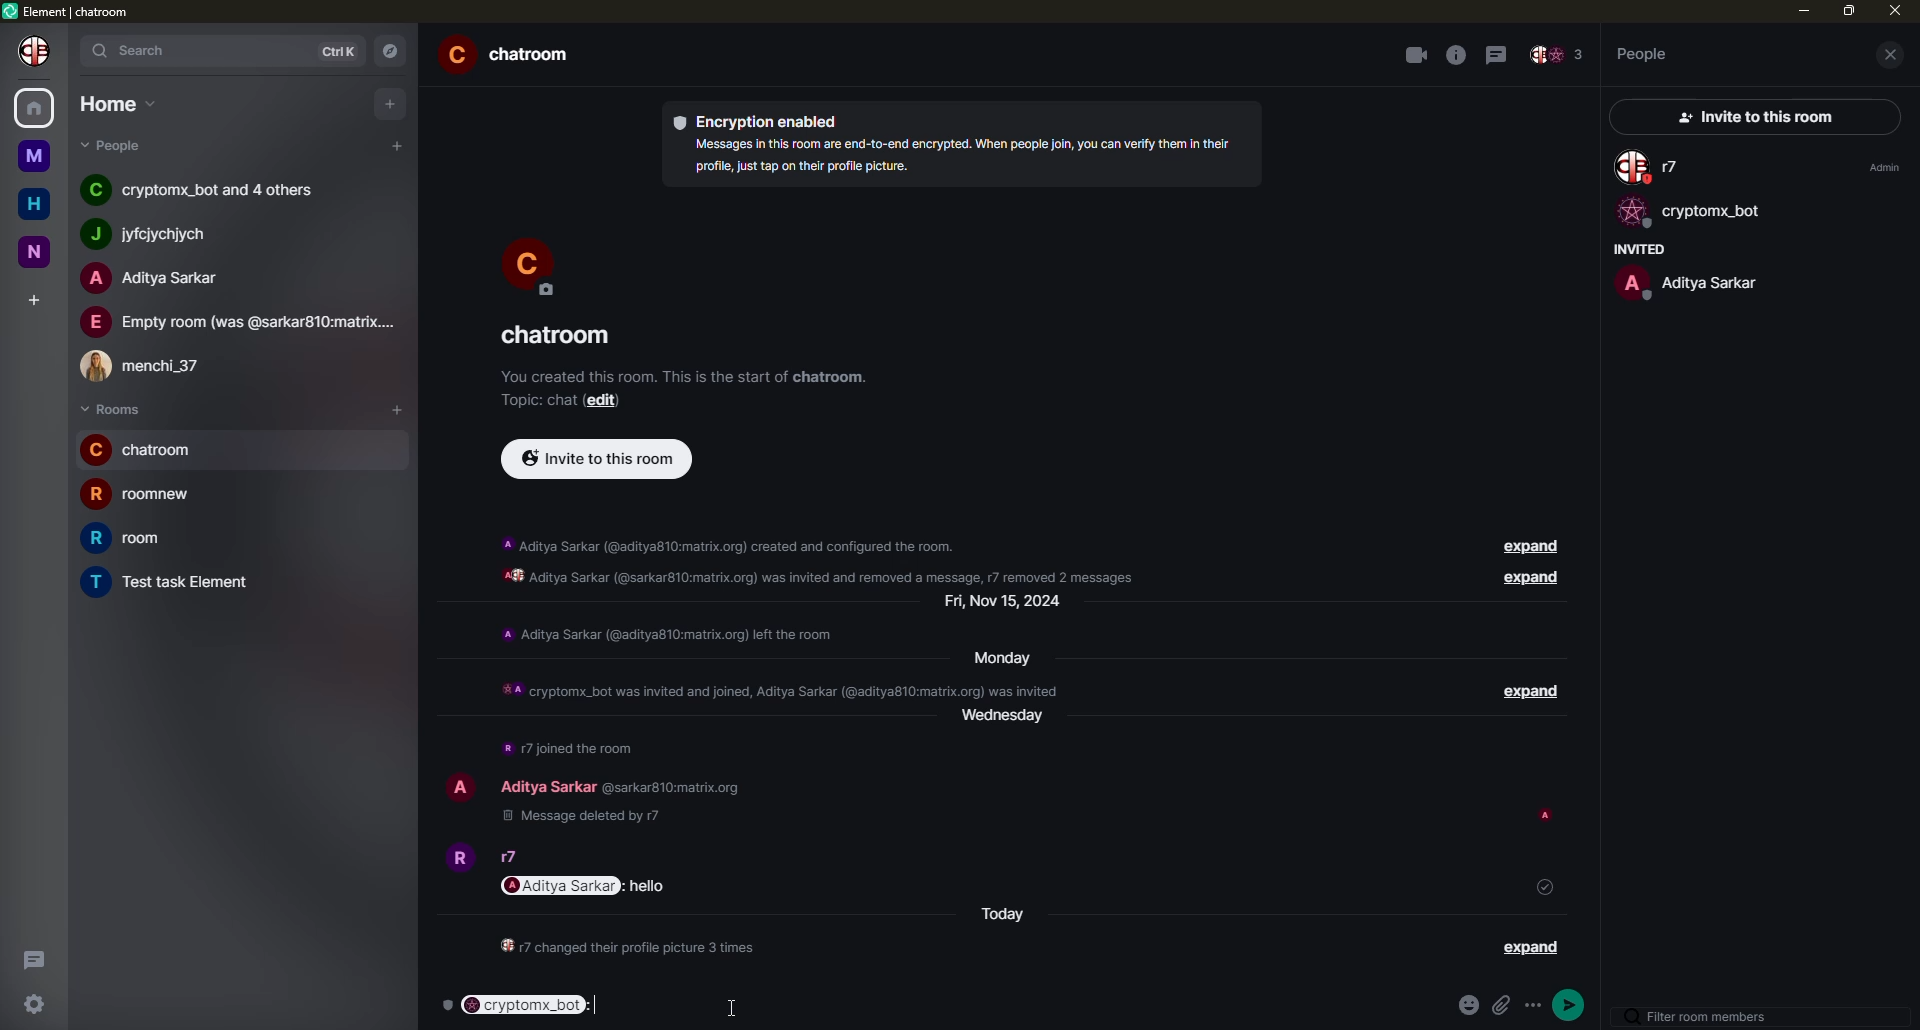 Image resolution: width=1920 pixels, height=1030 pixels. I want to click on send, so click(1572, 1006).